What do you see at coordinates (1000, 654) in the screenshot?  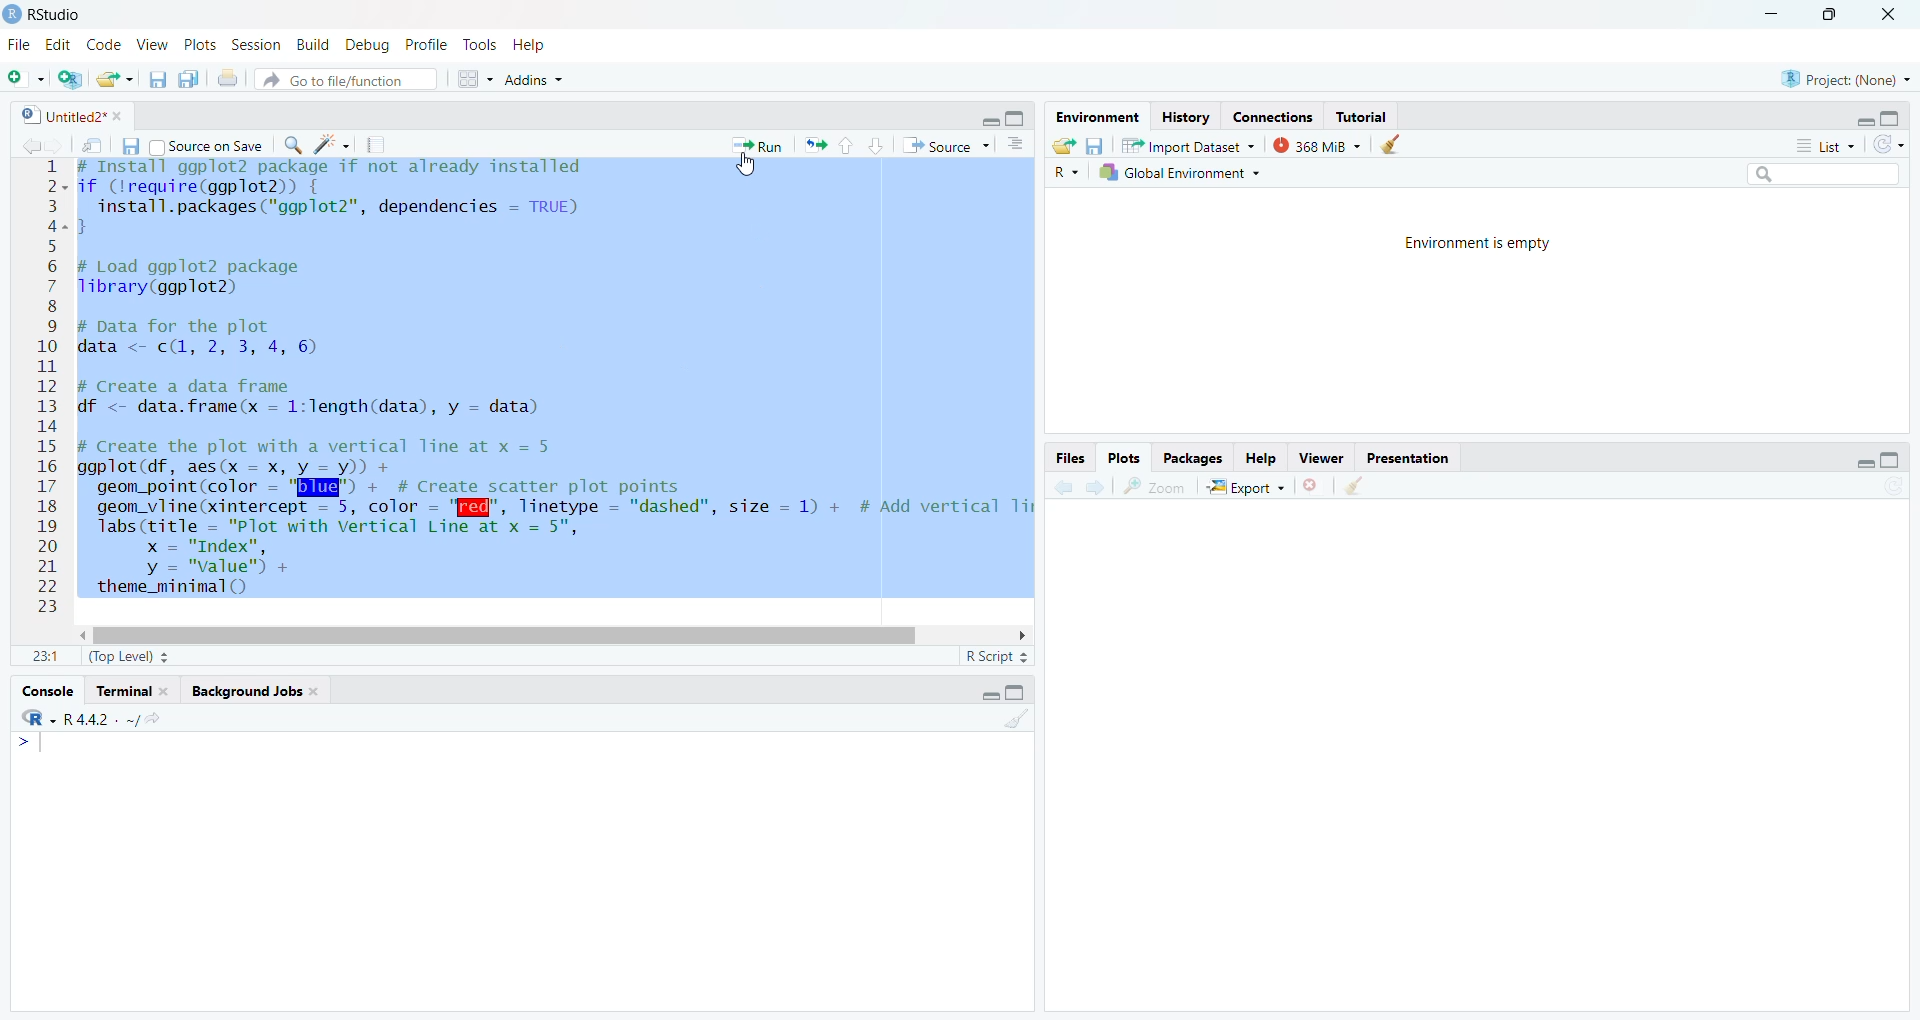 I see `R Script =` at bounding box center [1000, 654].